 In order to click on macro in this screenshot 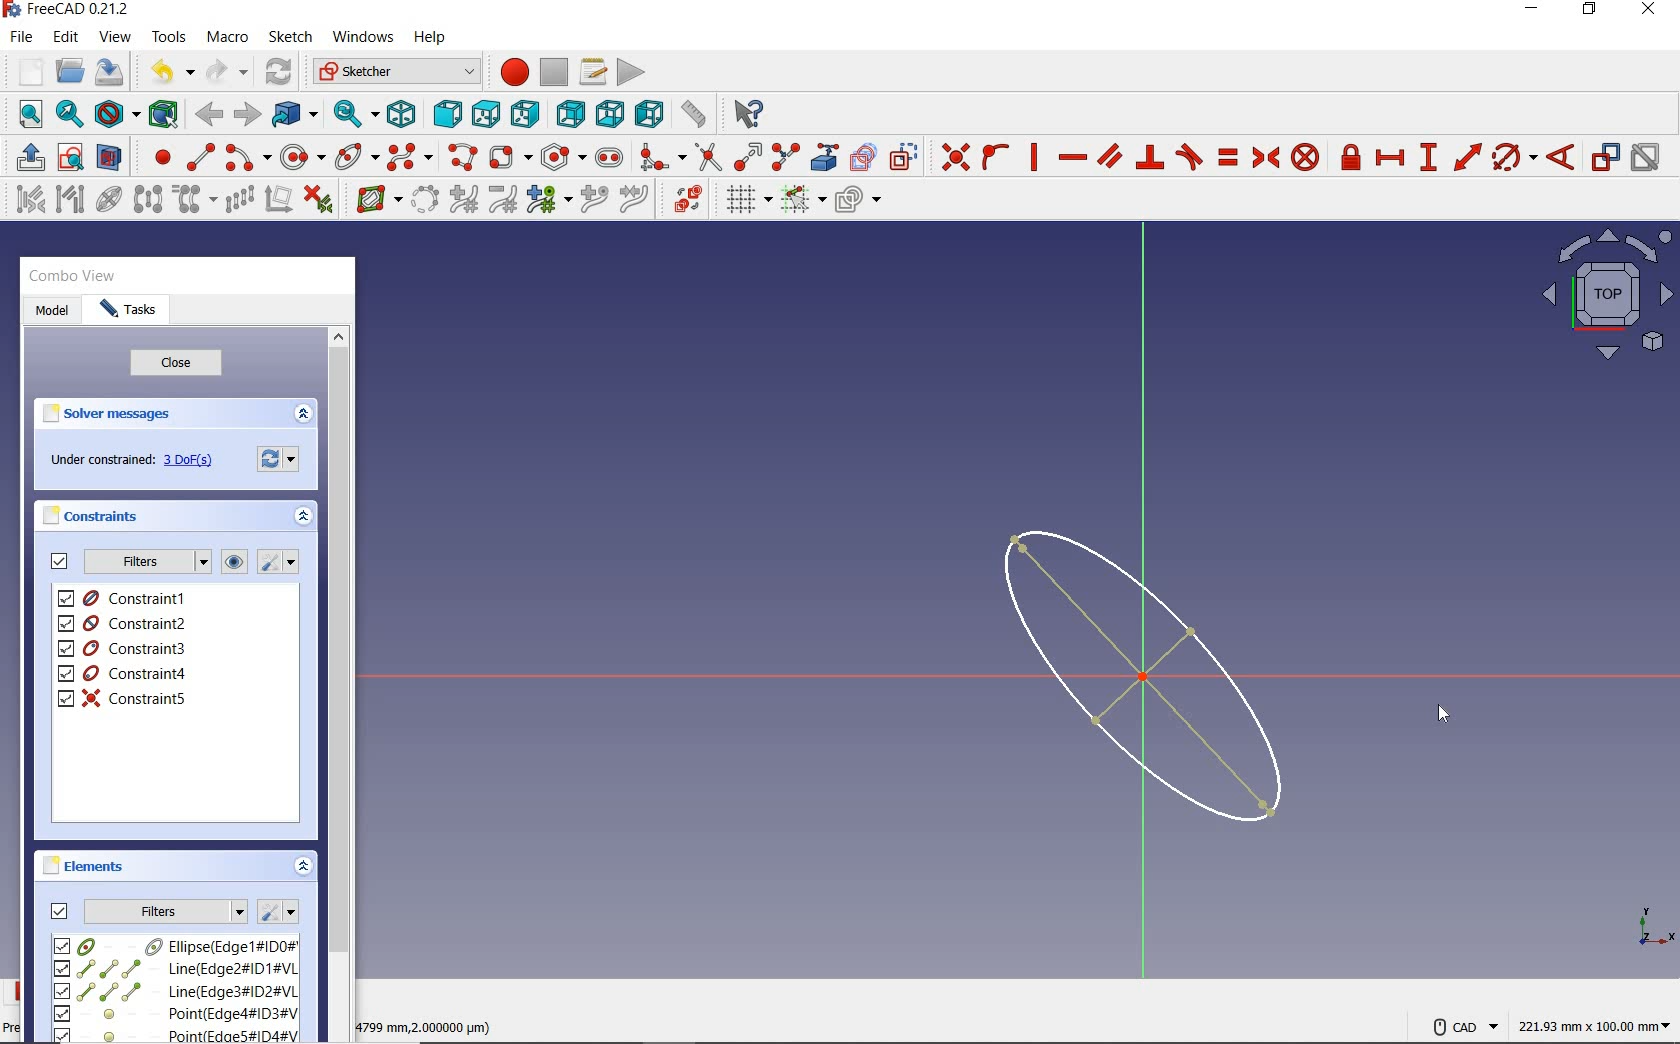, I will do `click(229, 38)`.